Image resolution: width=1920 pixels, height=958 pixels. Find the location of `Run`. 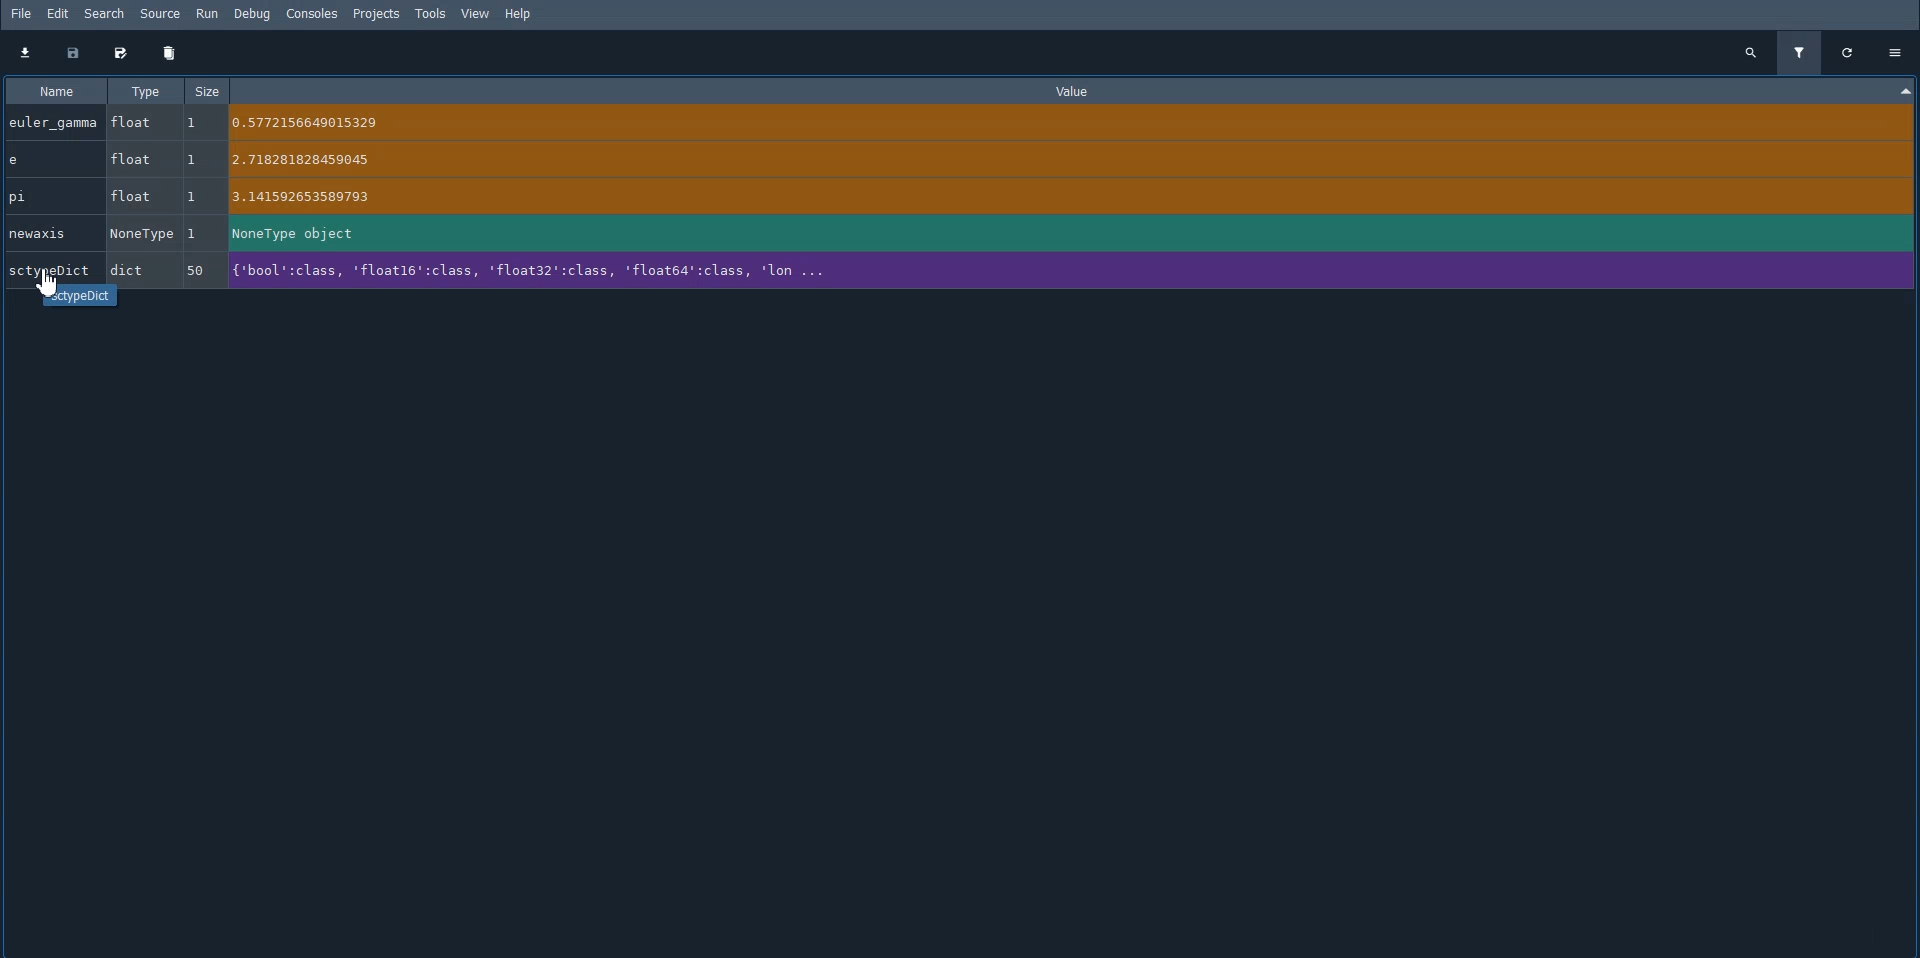

Run is located at coordinates (209, 13).